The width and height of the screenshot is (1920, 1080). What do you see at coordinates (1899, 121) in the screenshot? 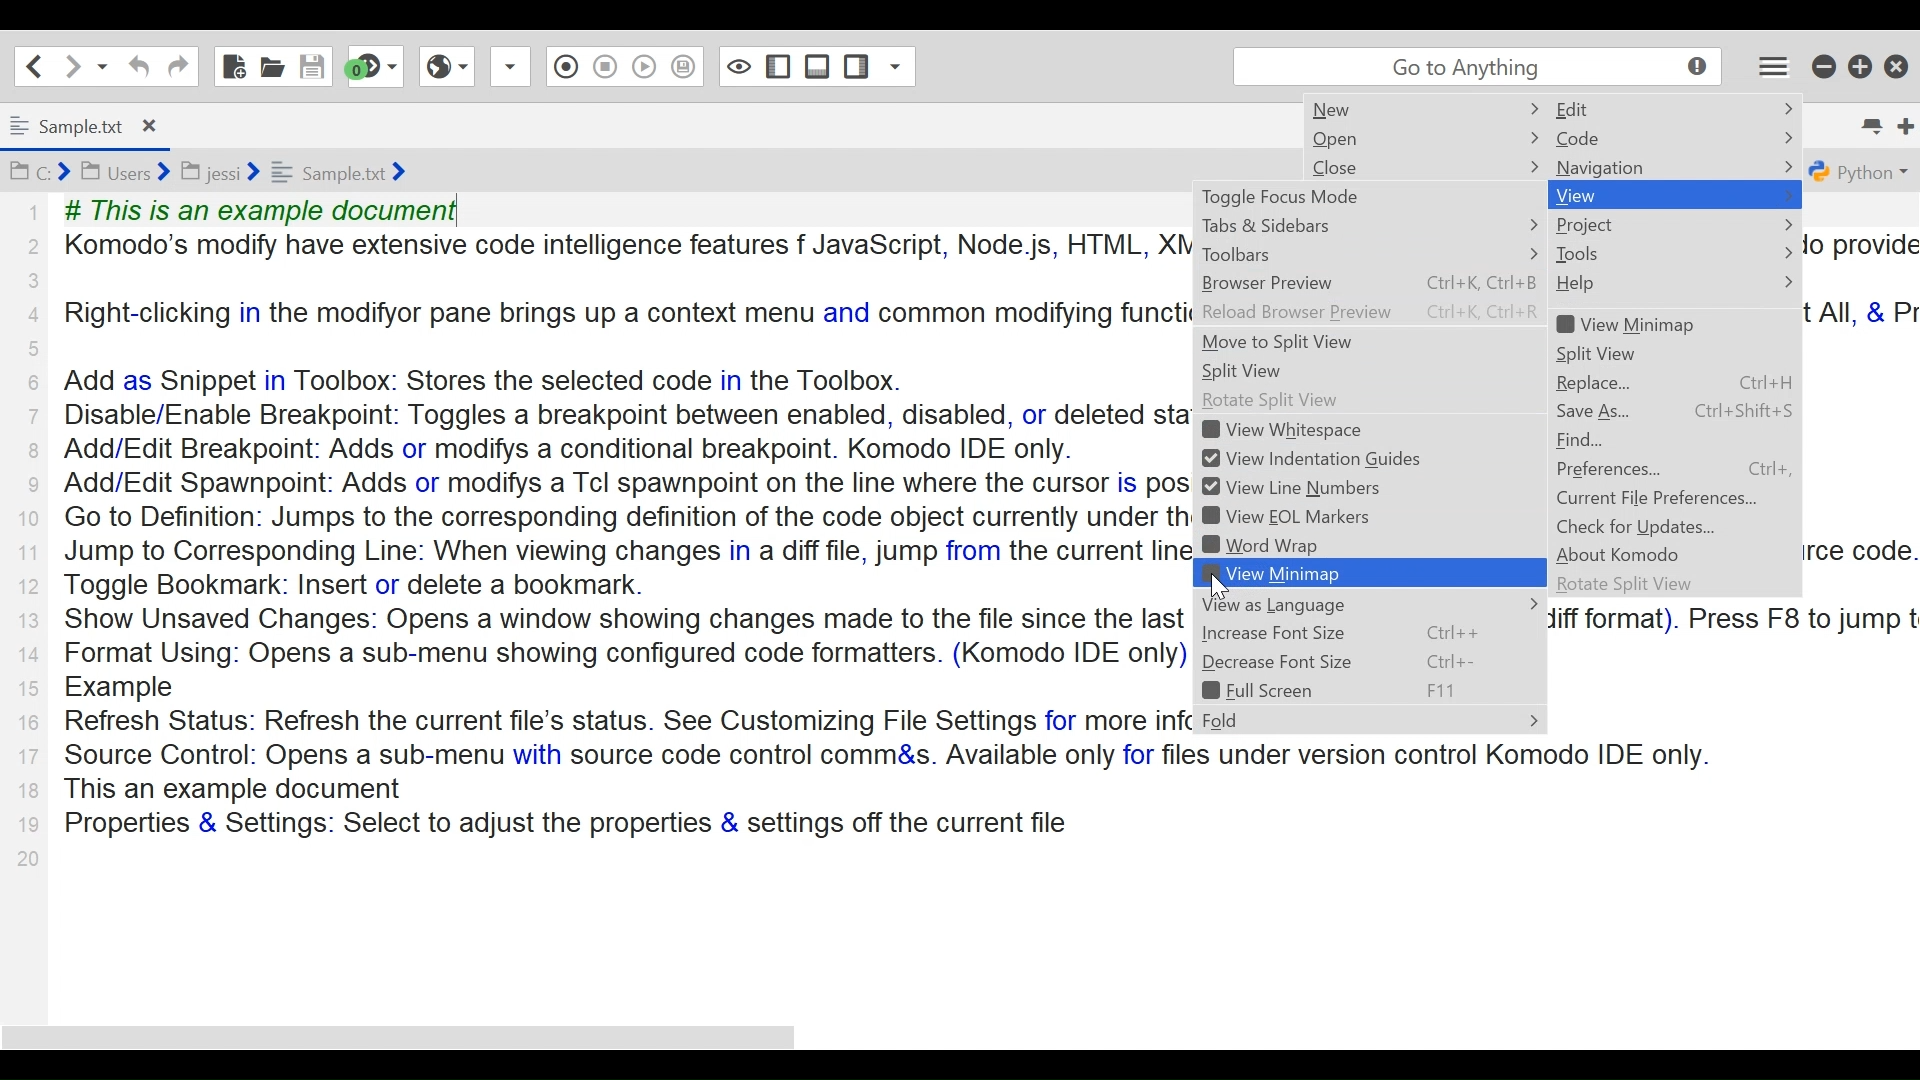
I see `New Tab` at bounding box center [1899, 121].